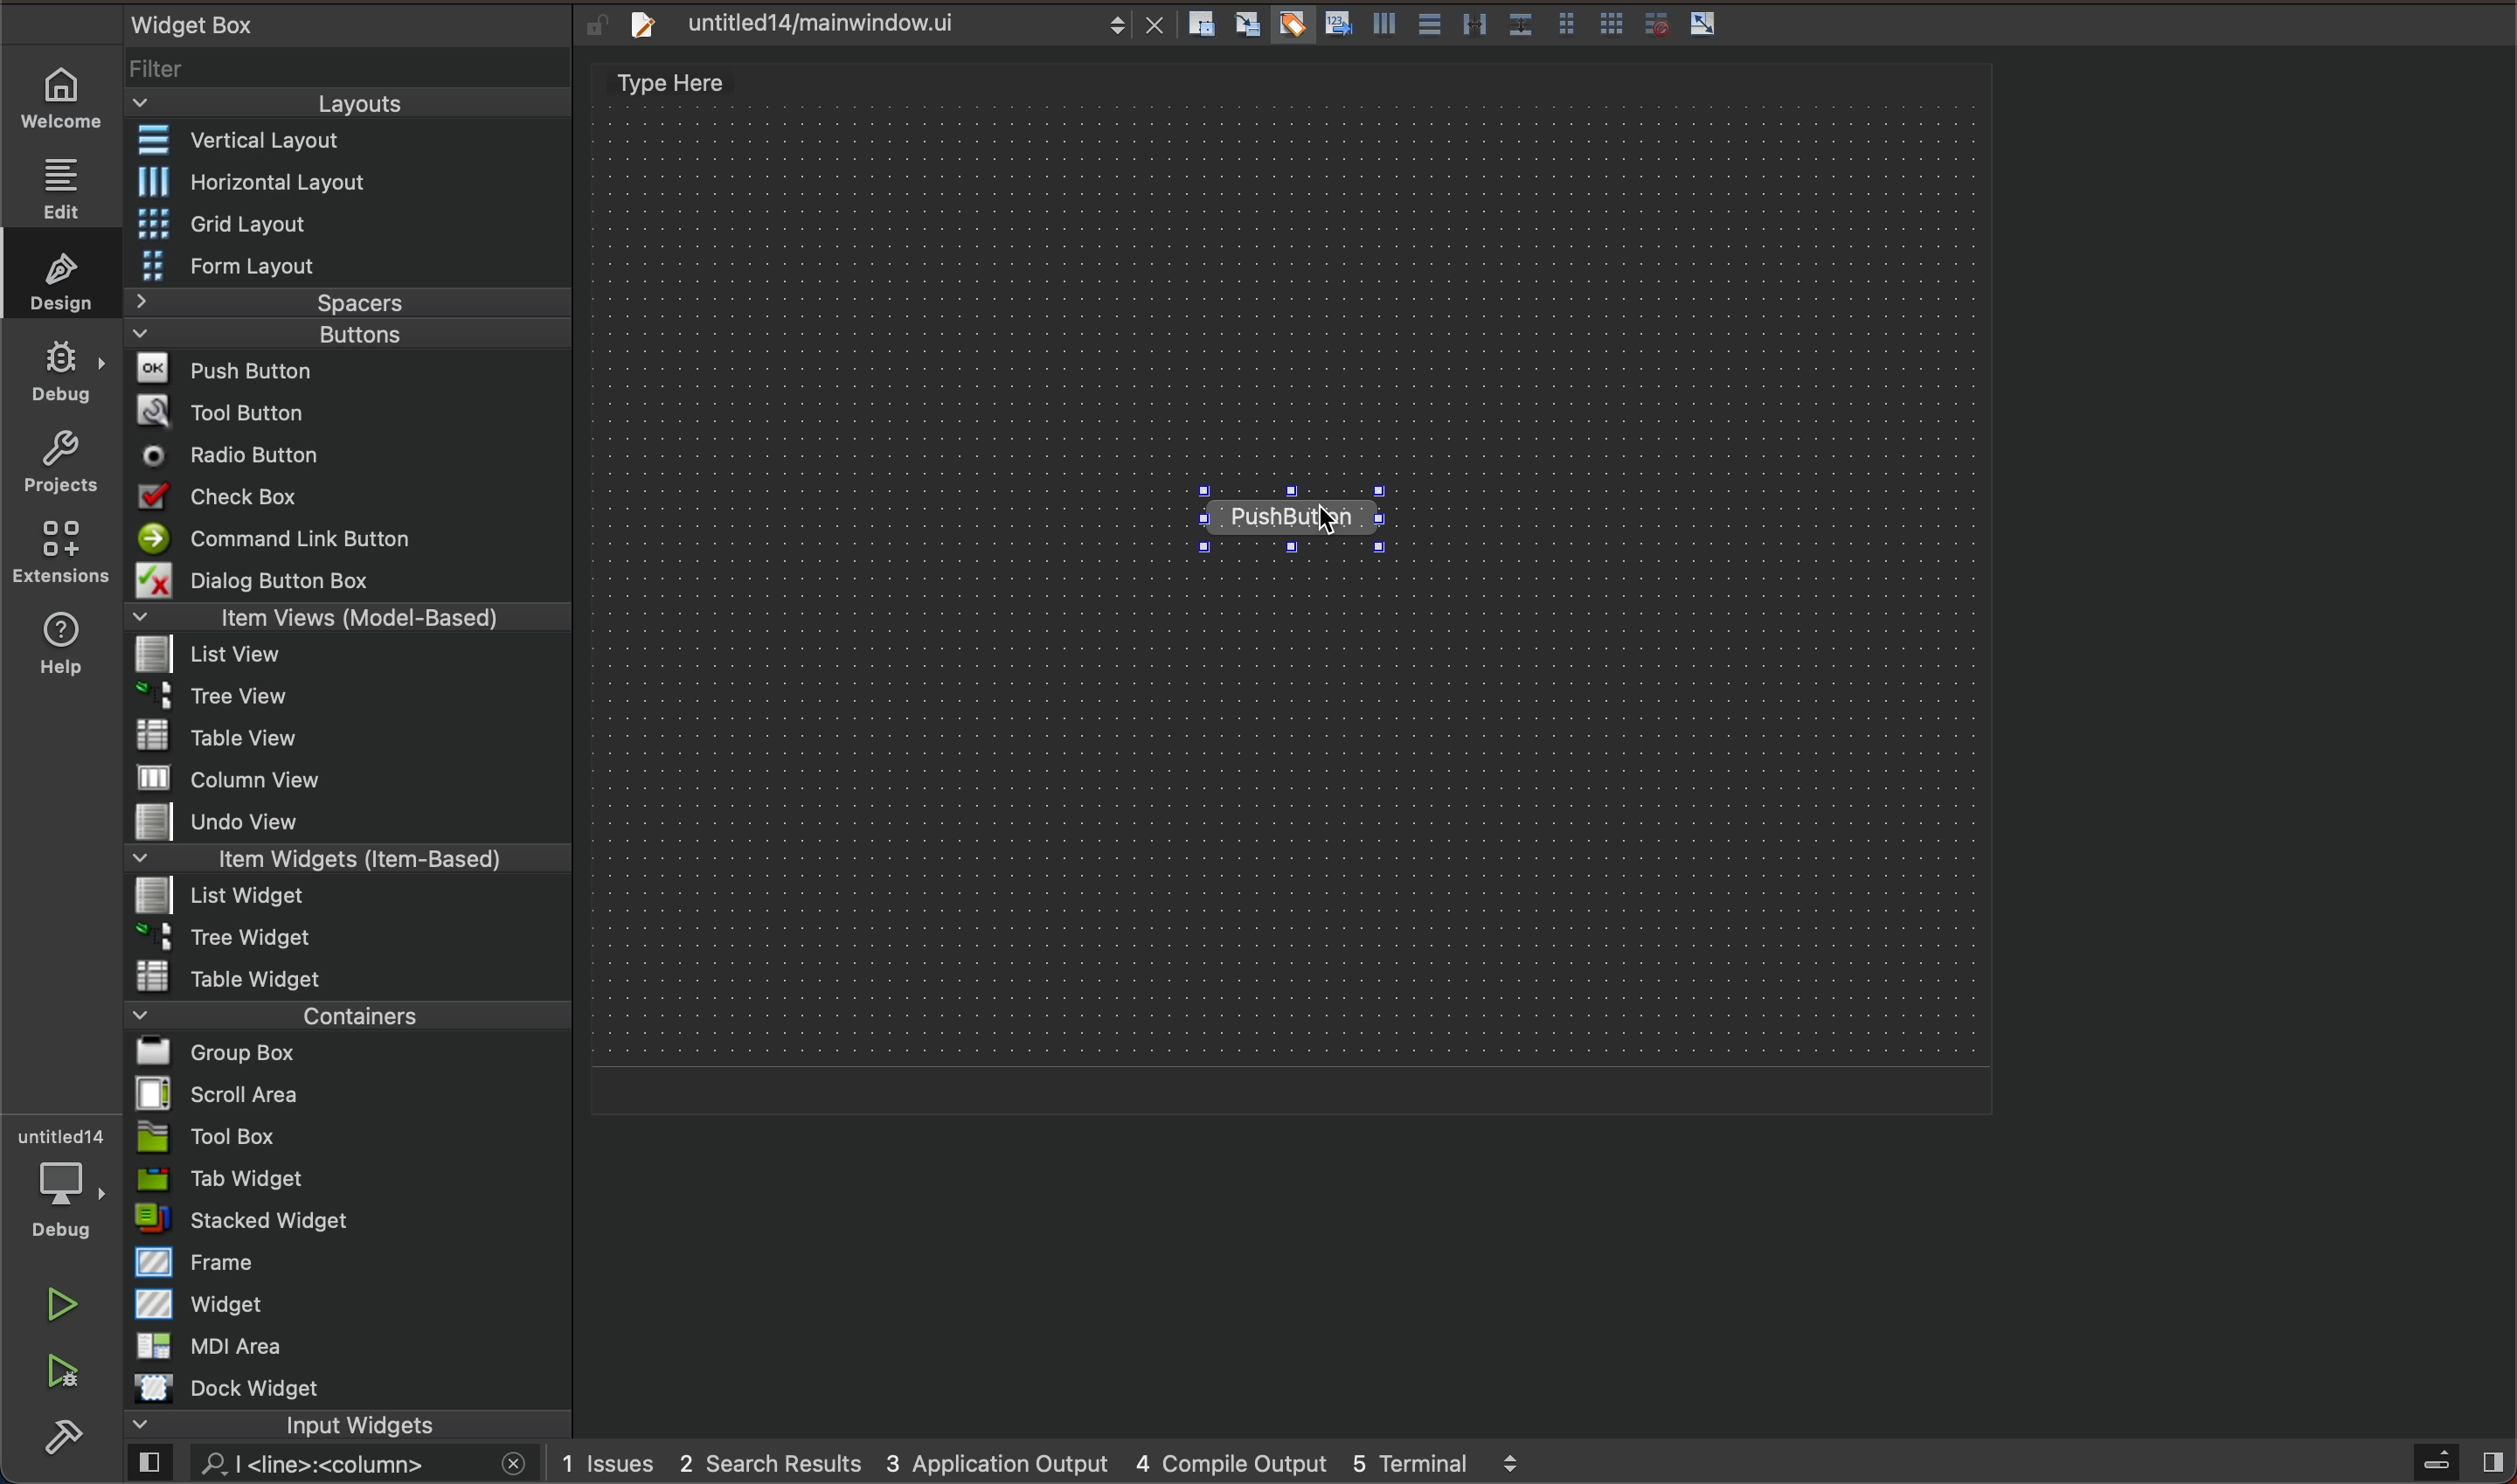 The width and height of the screenshot is (2517, 1484). I want to click on tool button, so click(359, 412).